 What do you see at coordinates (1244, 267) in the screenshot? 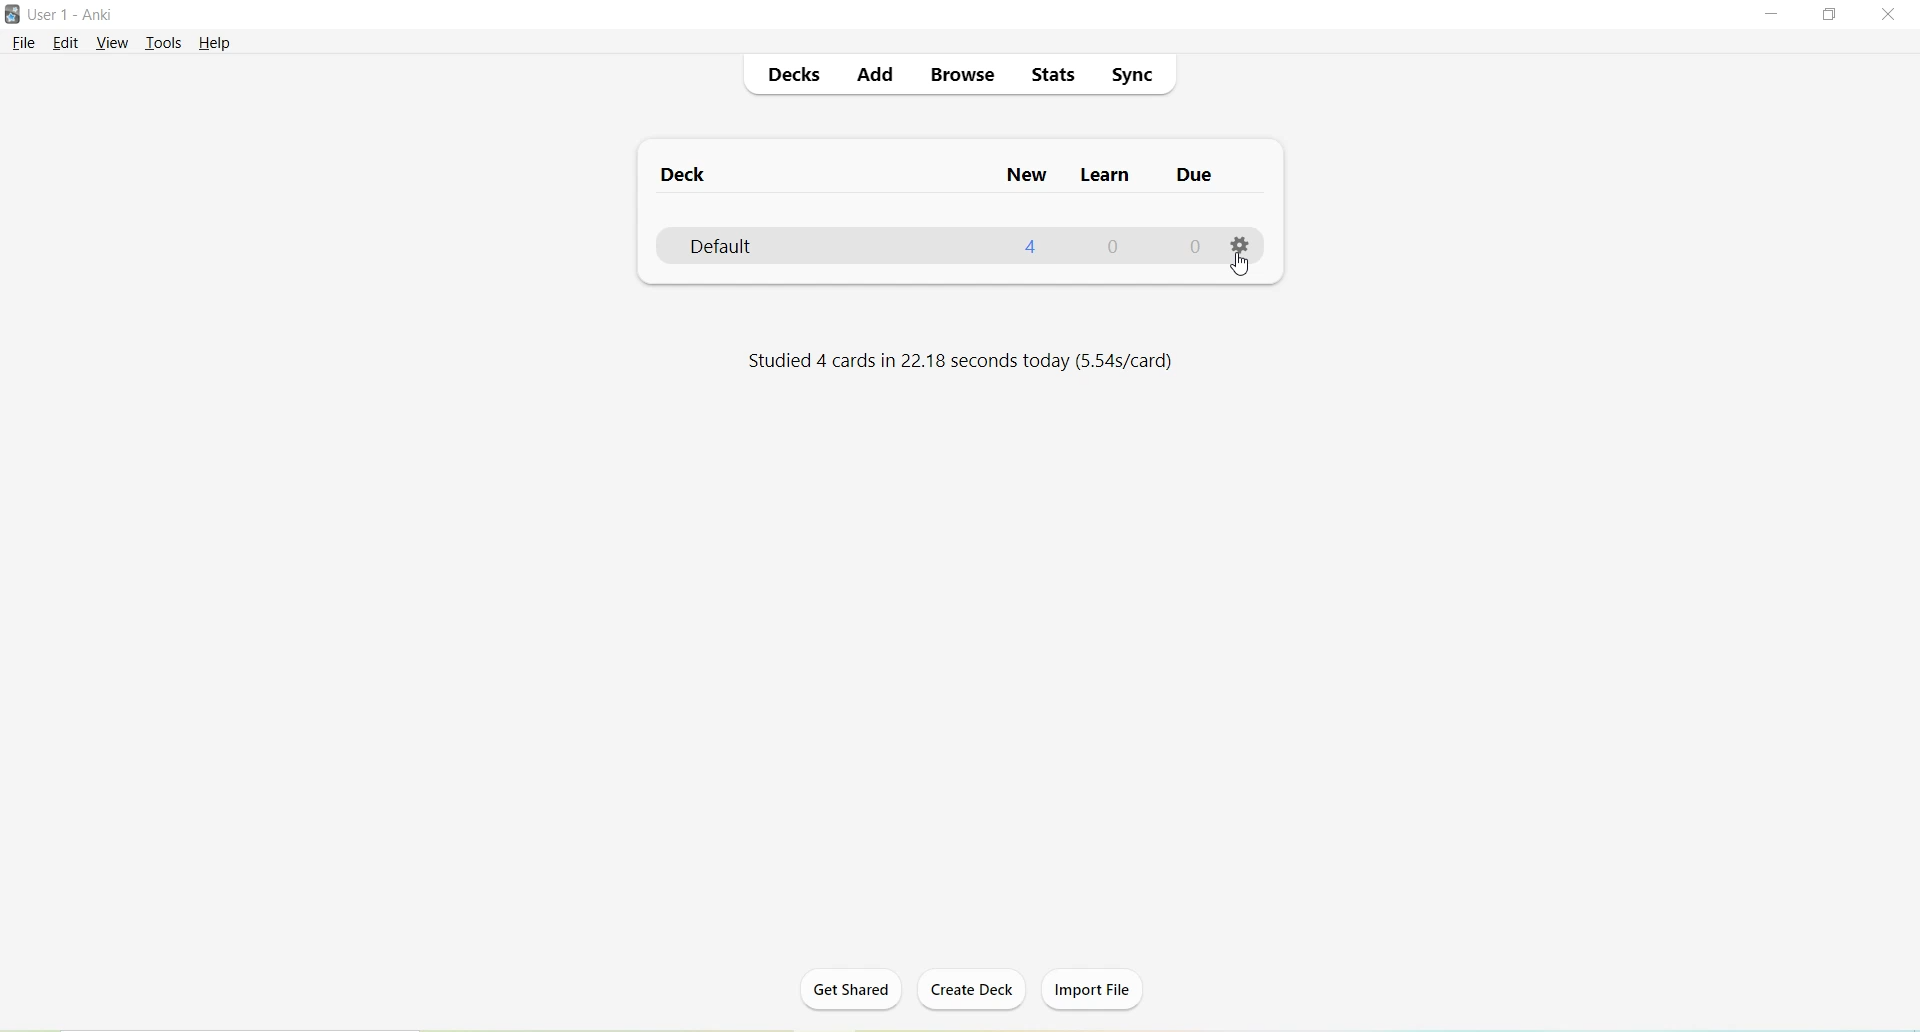
I see `Cursor` at bounding box center [1244, 267].